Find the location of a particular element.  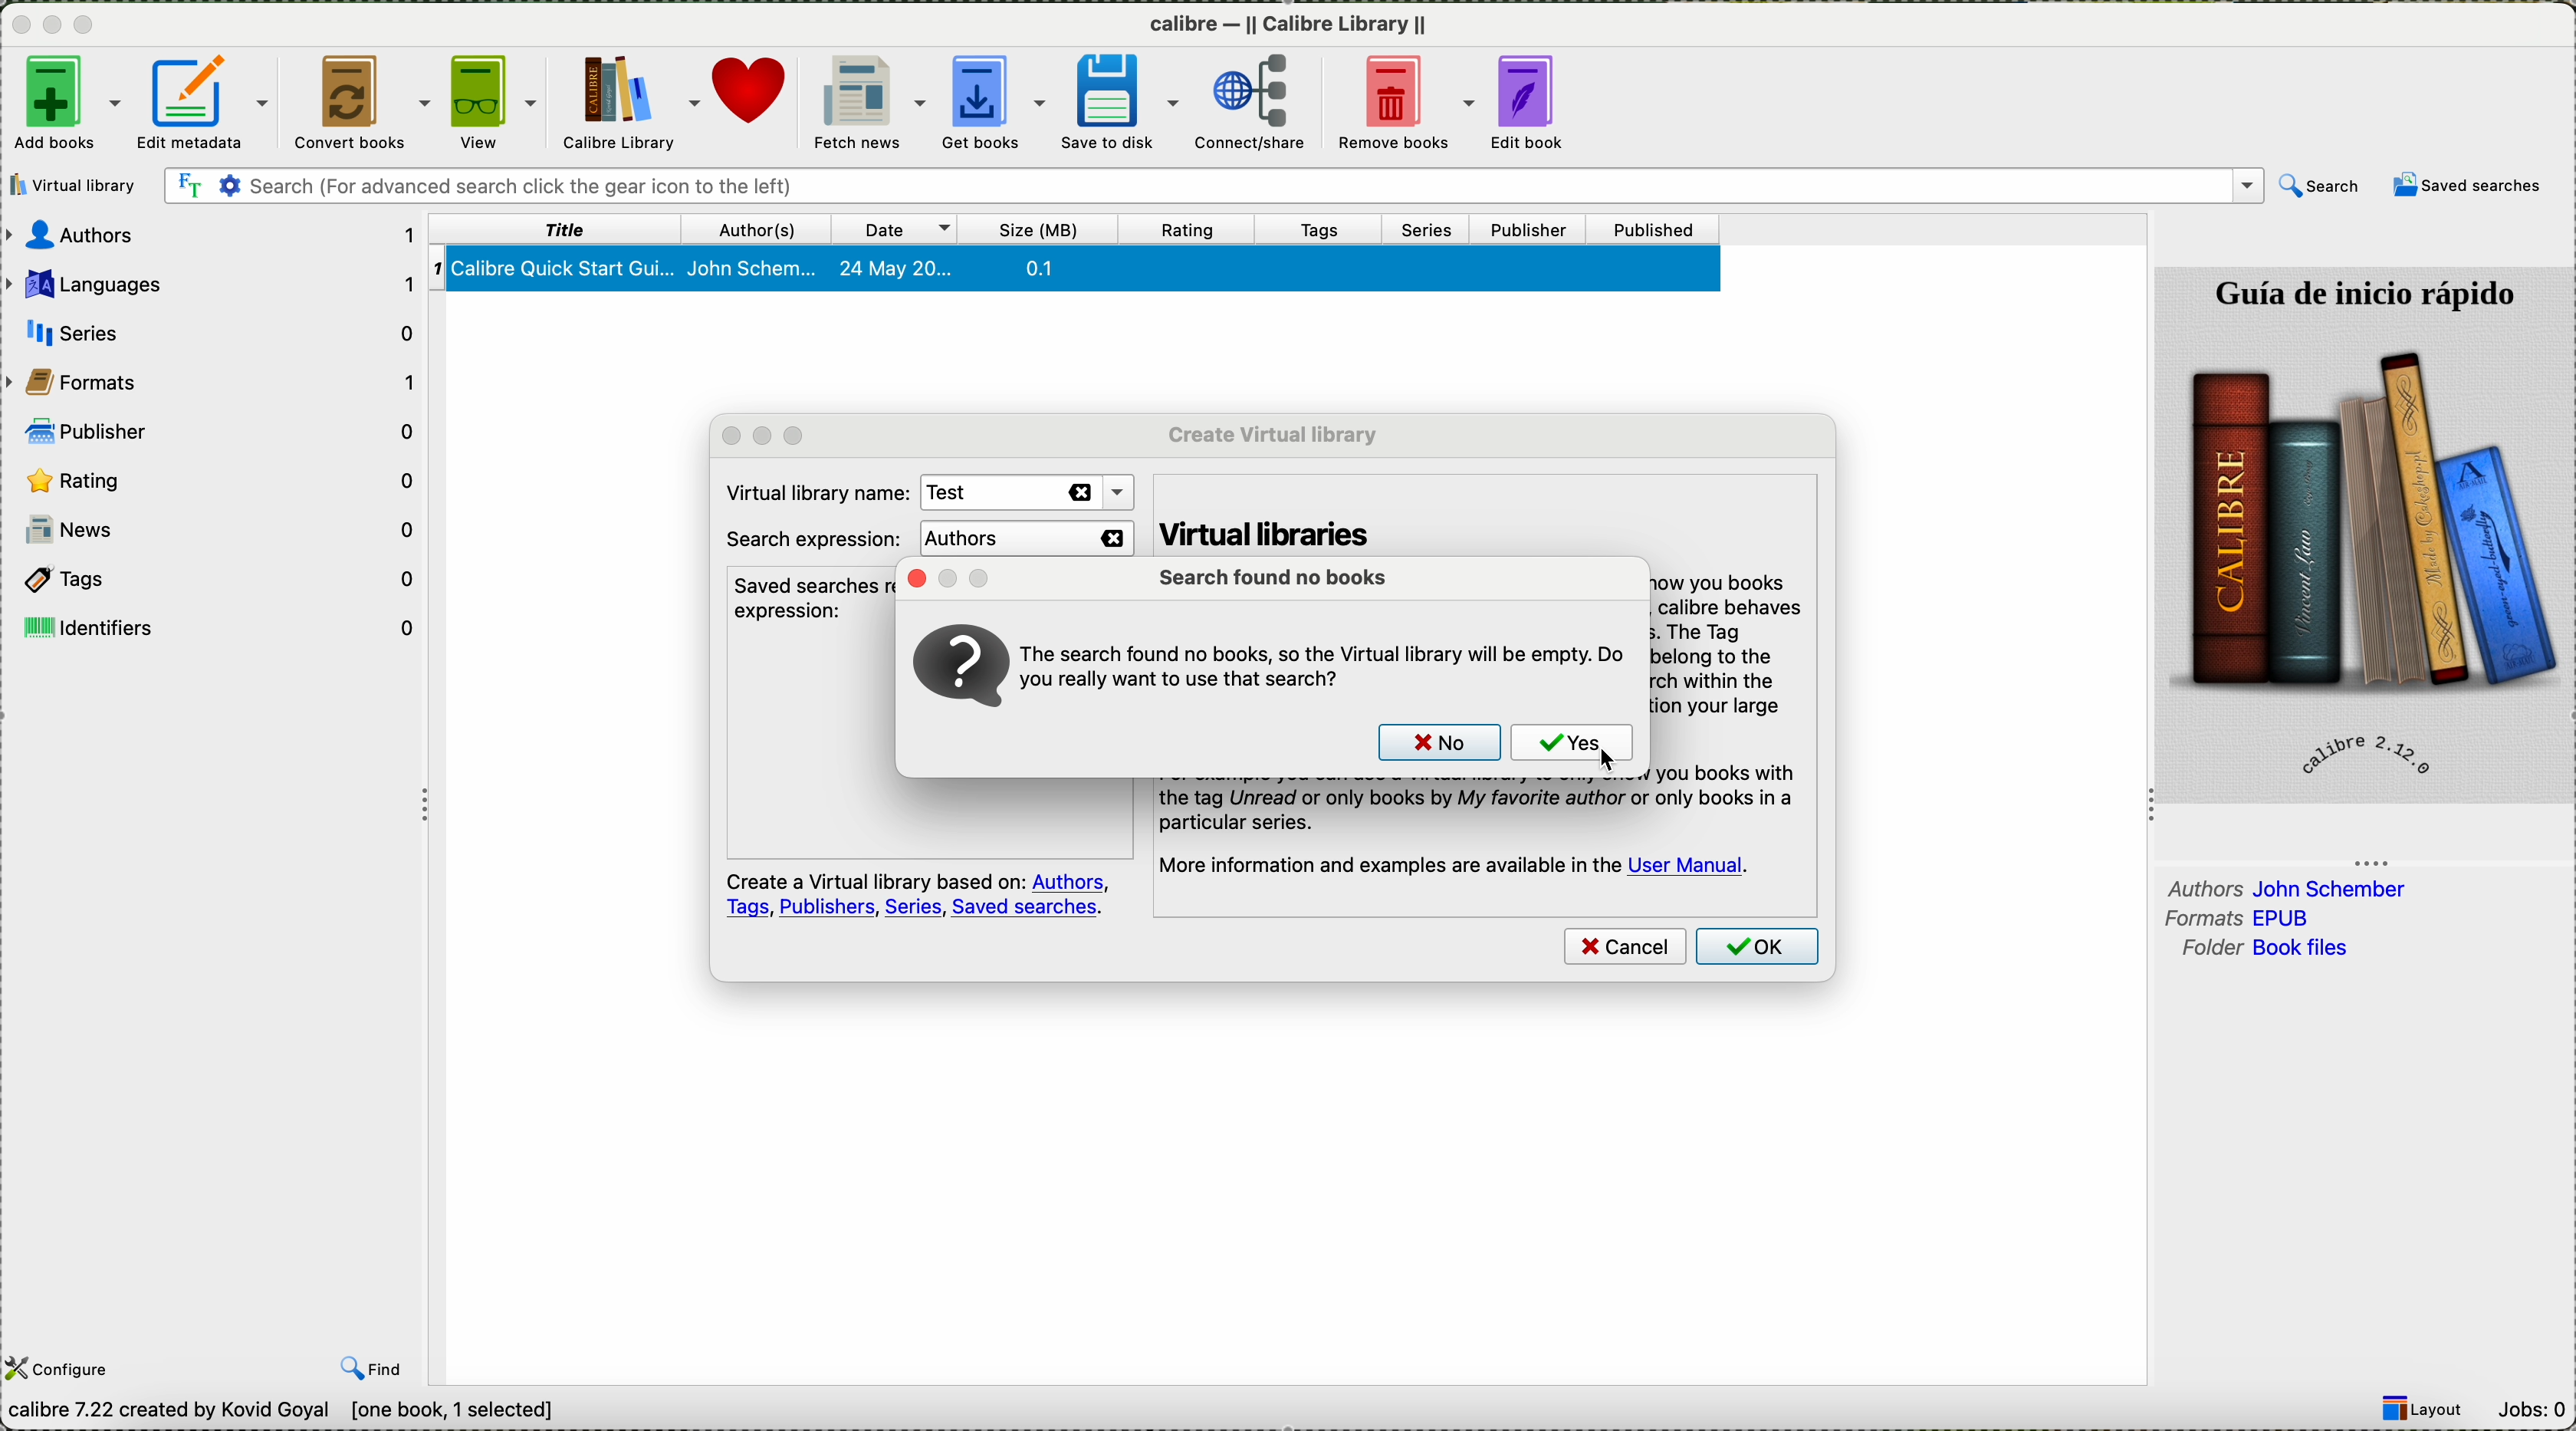

donate is located at coordinates (757, 103).